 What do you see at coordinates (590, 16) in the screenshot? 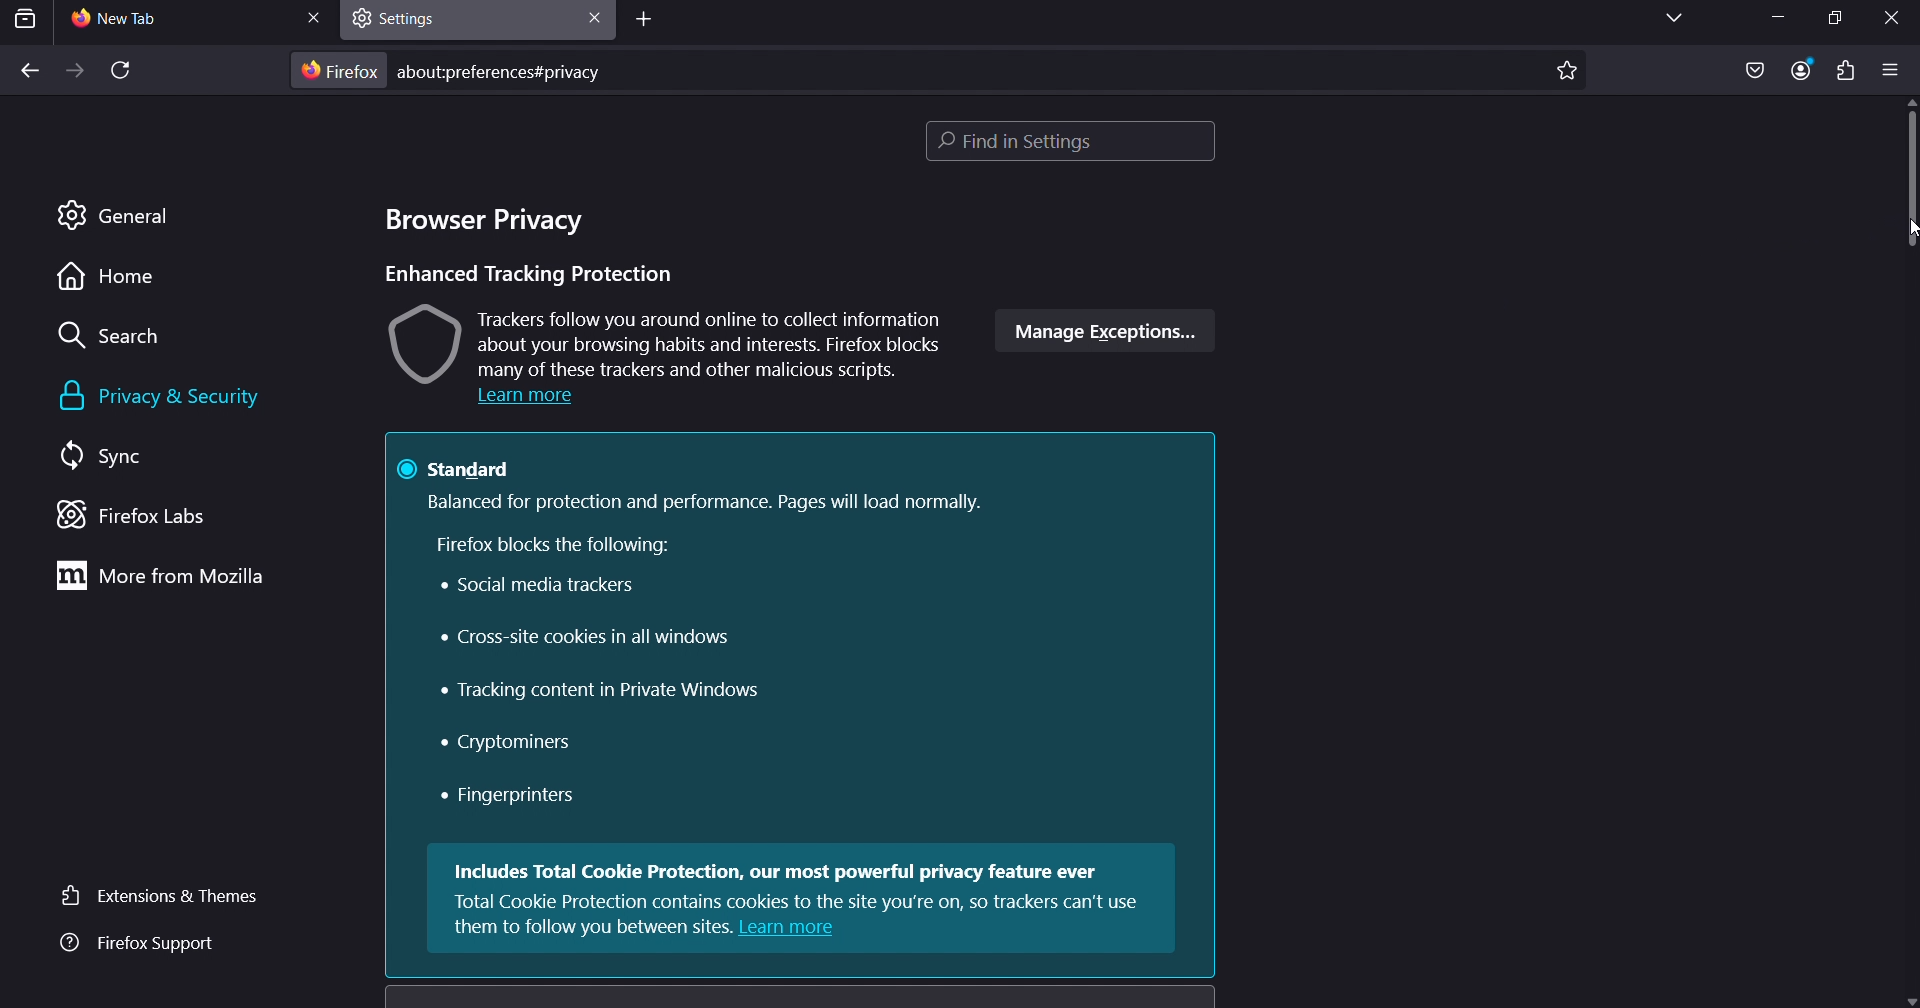
I see `close tab` at bounding box center [590, 16].